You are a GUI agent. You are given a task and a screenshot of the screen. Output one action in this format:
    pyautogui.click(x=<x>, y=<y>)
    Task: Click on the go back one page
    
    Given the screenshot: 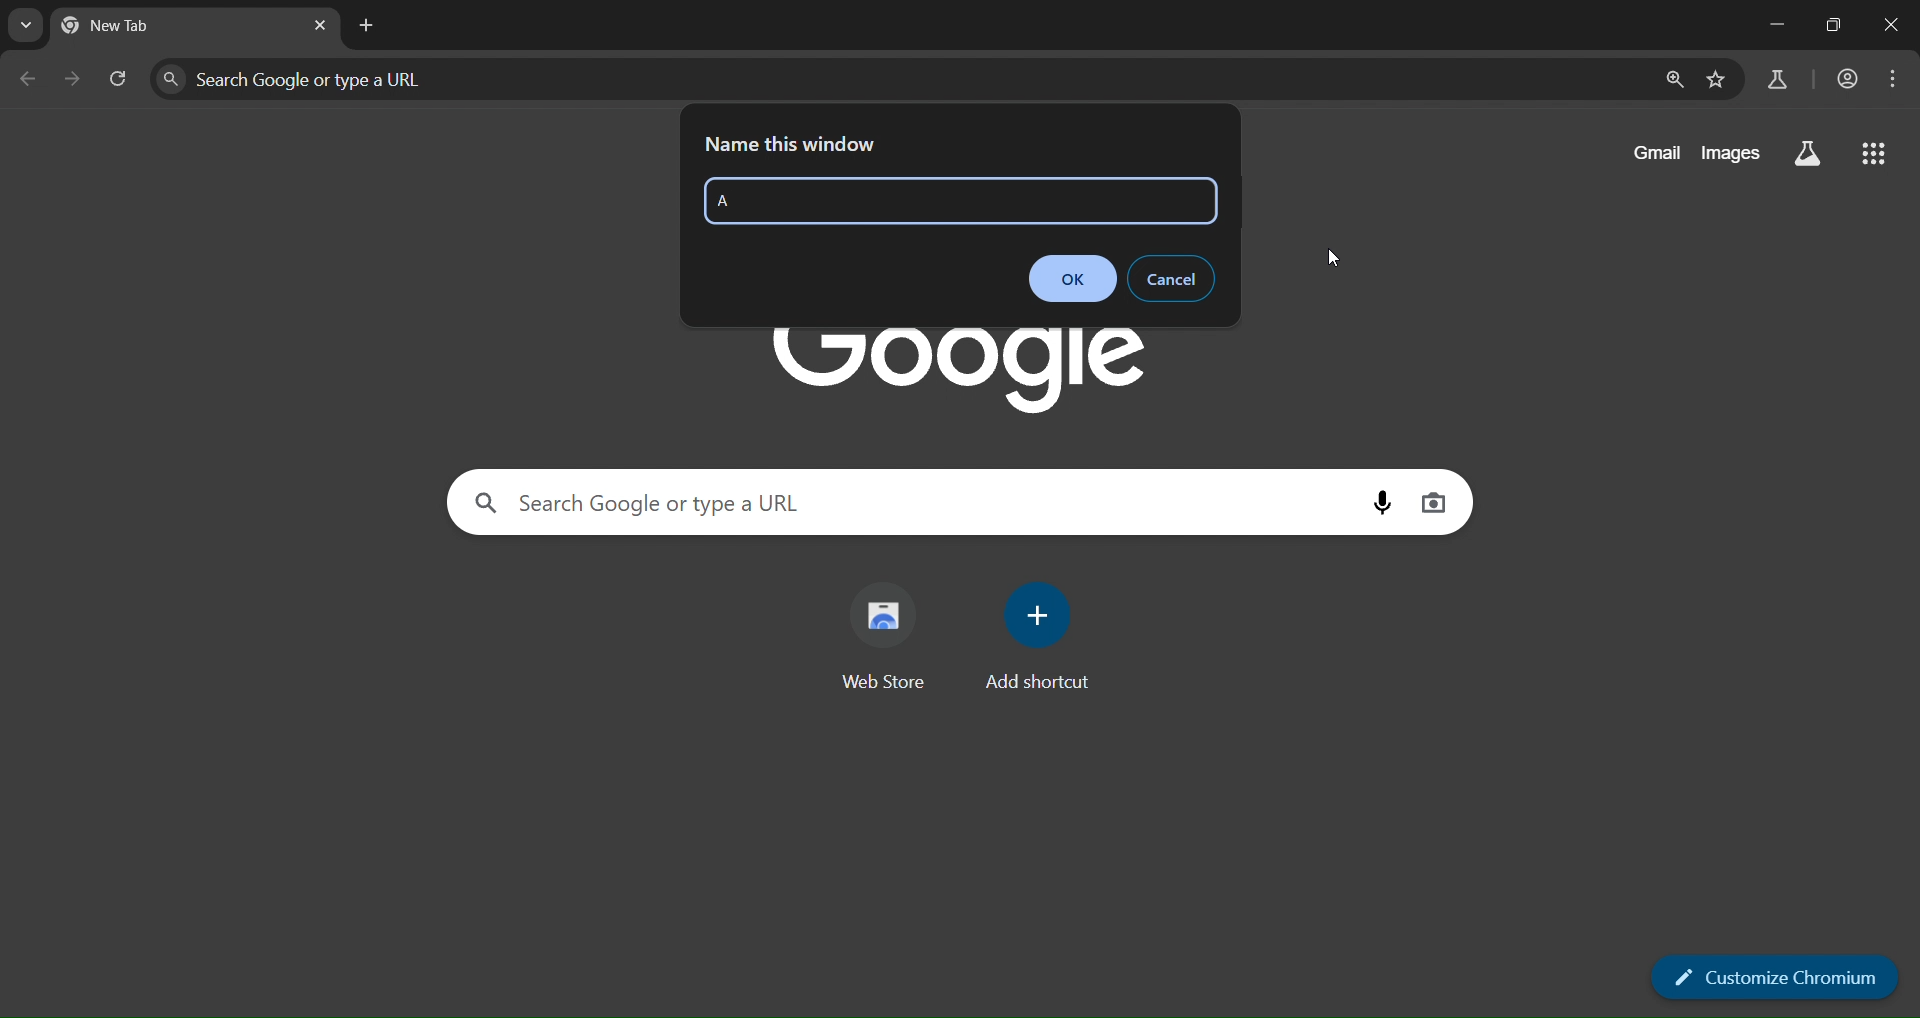 What is the action you would take?
    pyautogui.click(x=30, y=76)
    